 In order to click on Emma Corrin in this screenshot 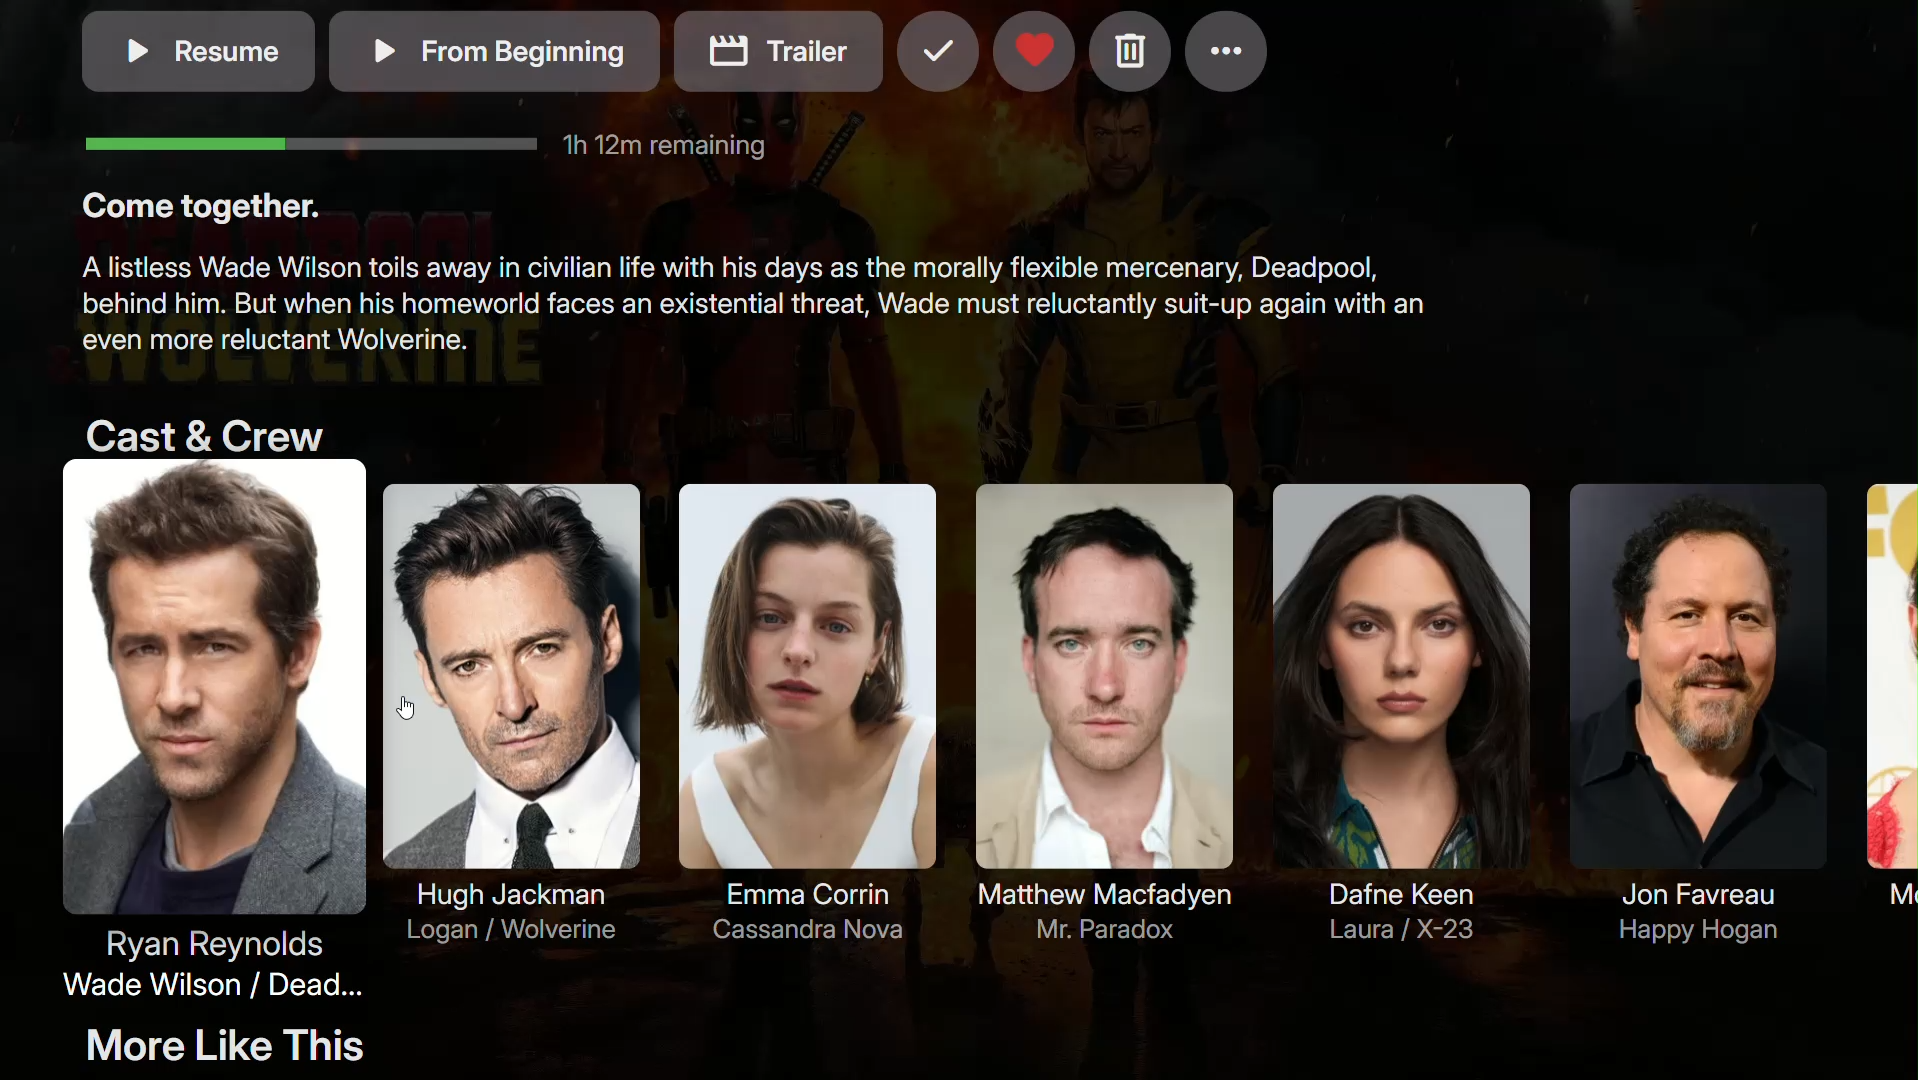, I will do `click(794, 709)`.